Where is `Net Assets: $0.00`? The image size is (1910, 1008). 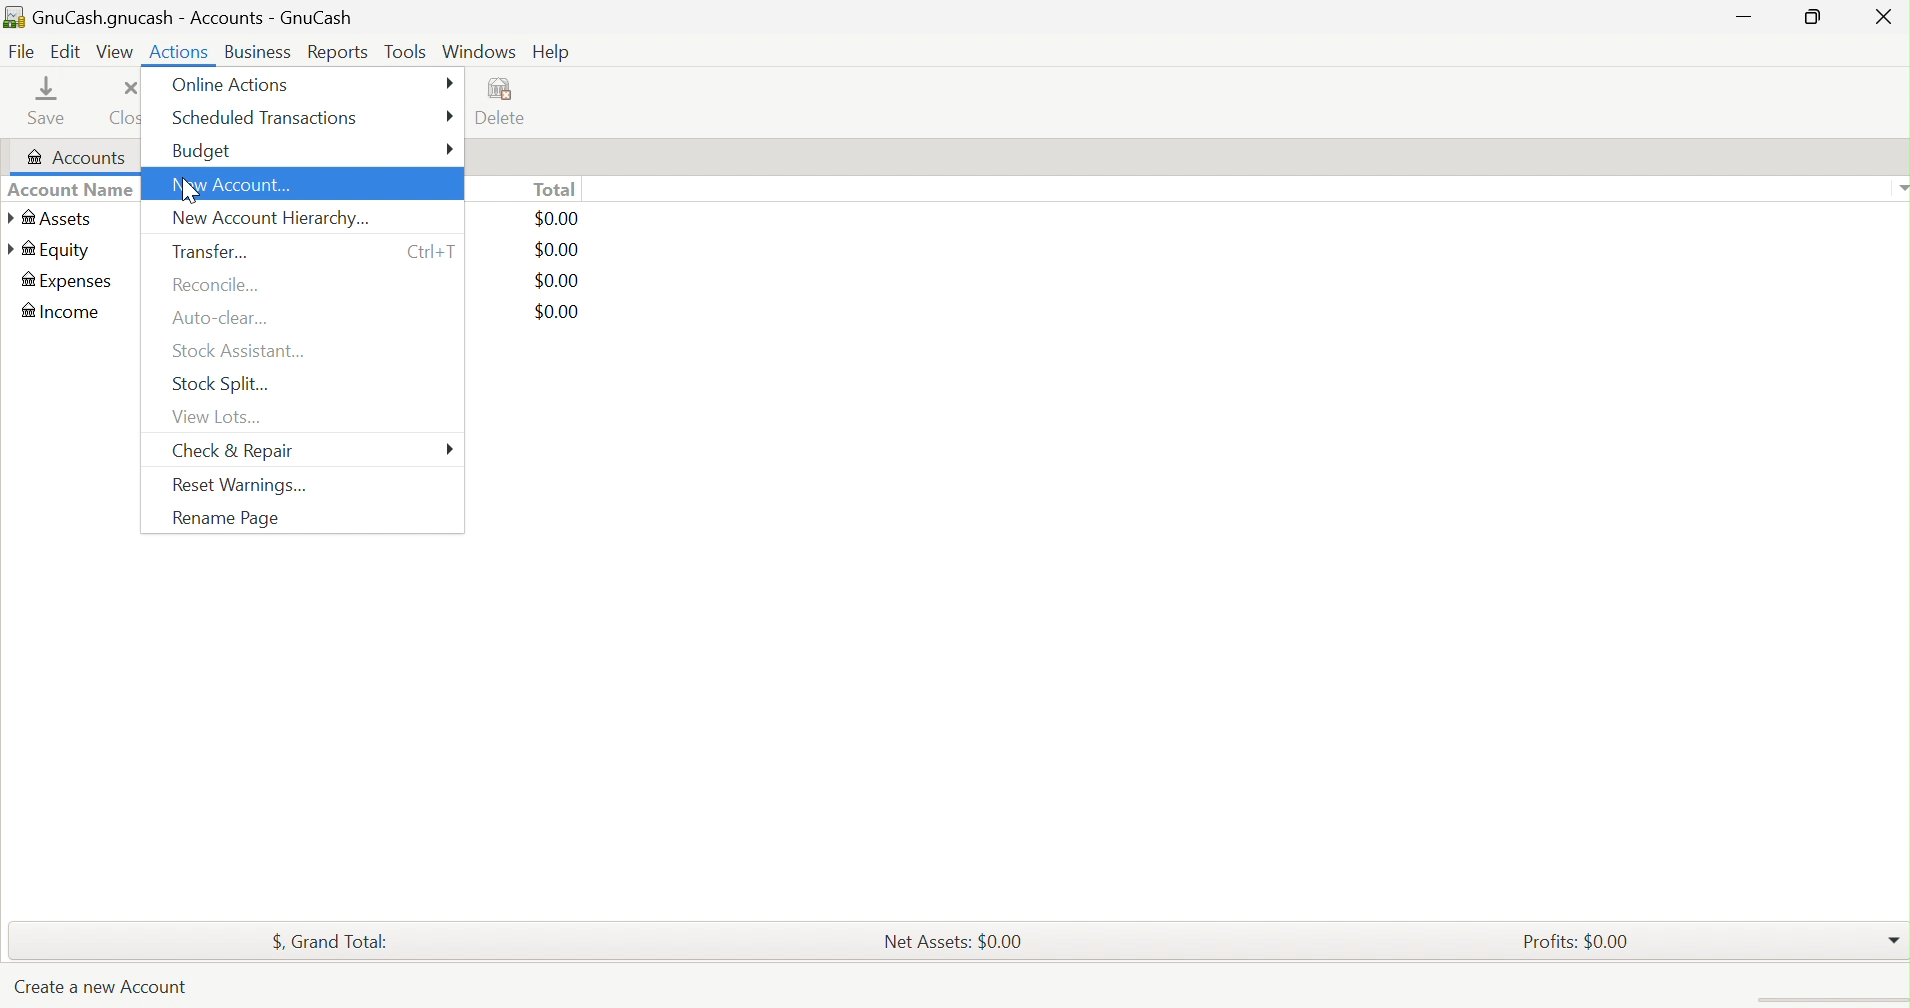 Net Assets: $0.00 is located at coordinates (953, 940).